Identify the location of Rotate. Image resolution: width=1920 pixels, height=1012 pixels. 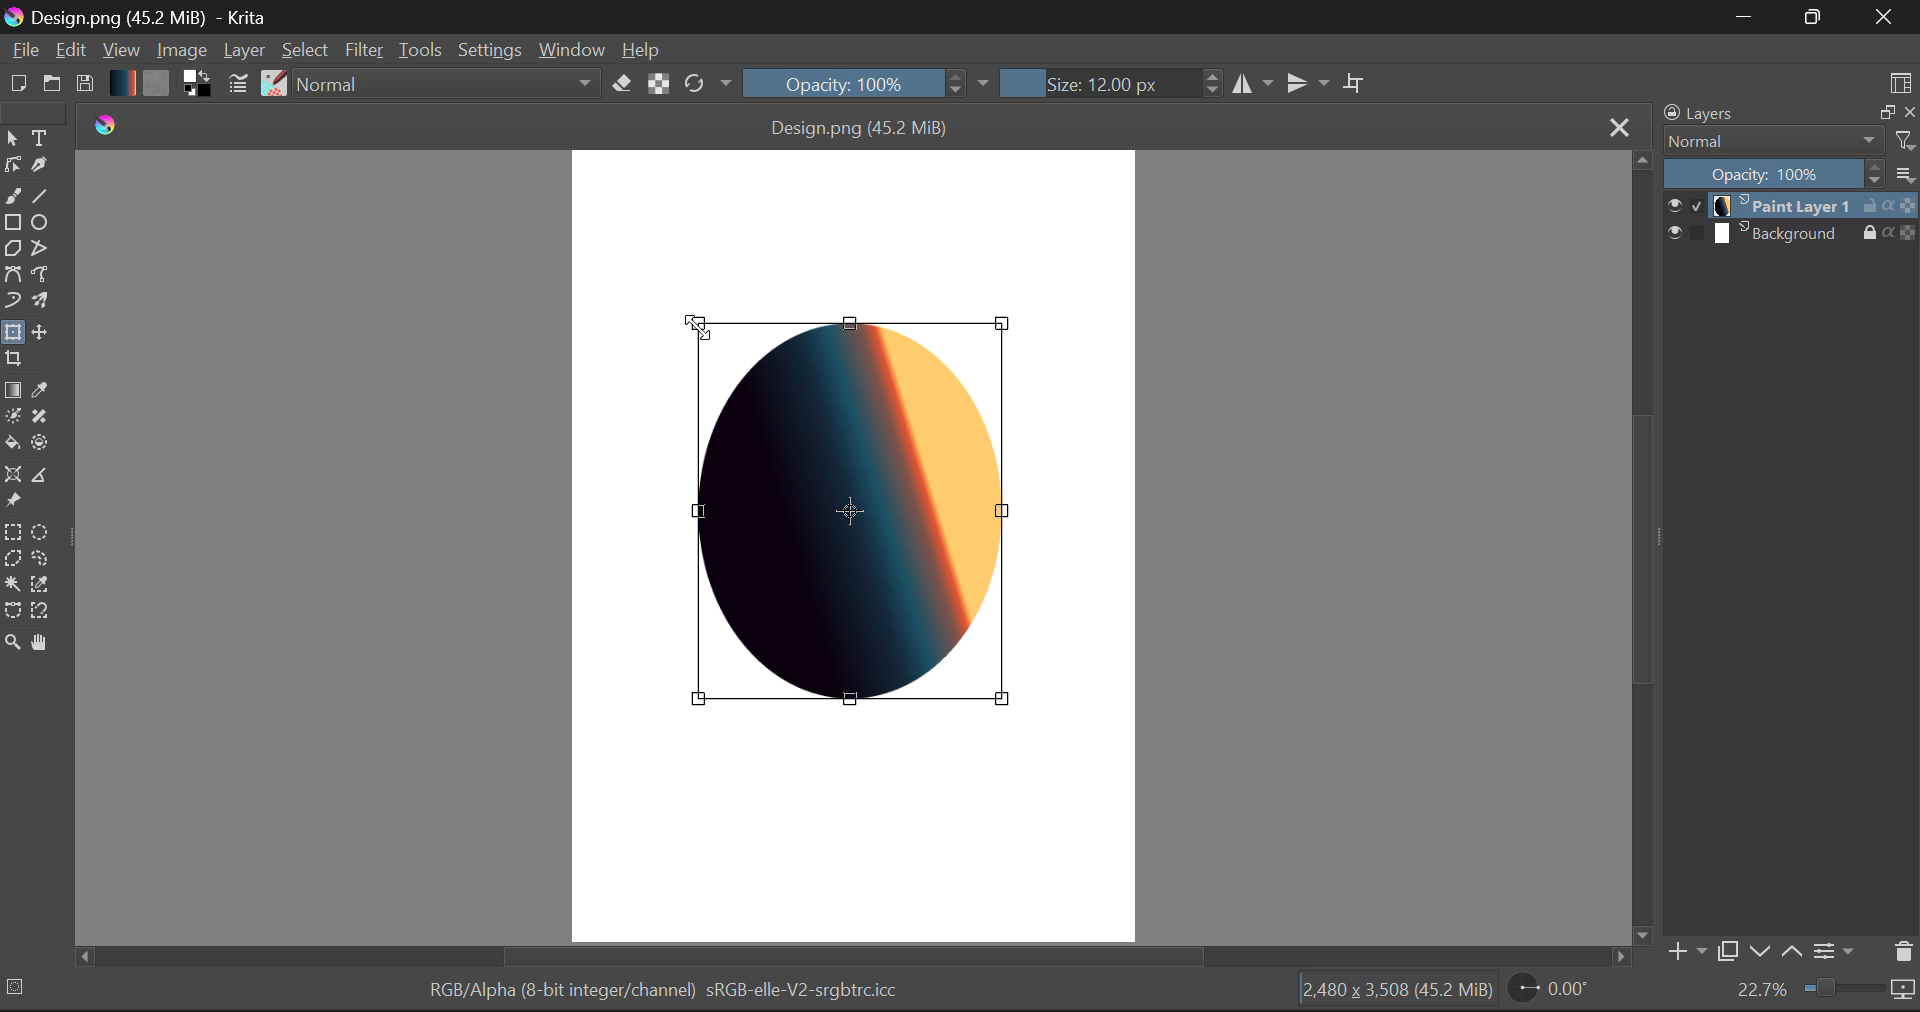
(710, 85).